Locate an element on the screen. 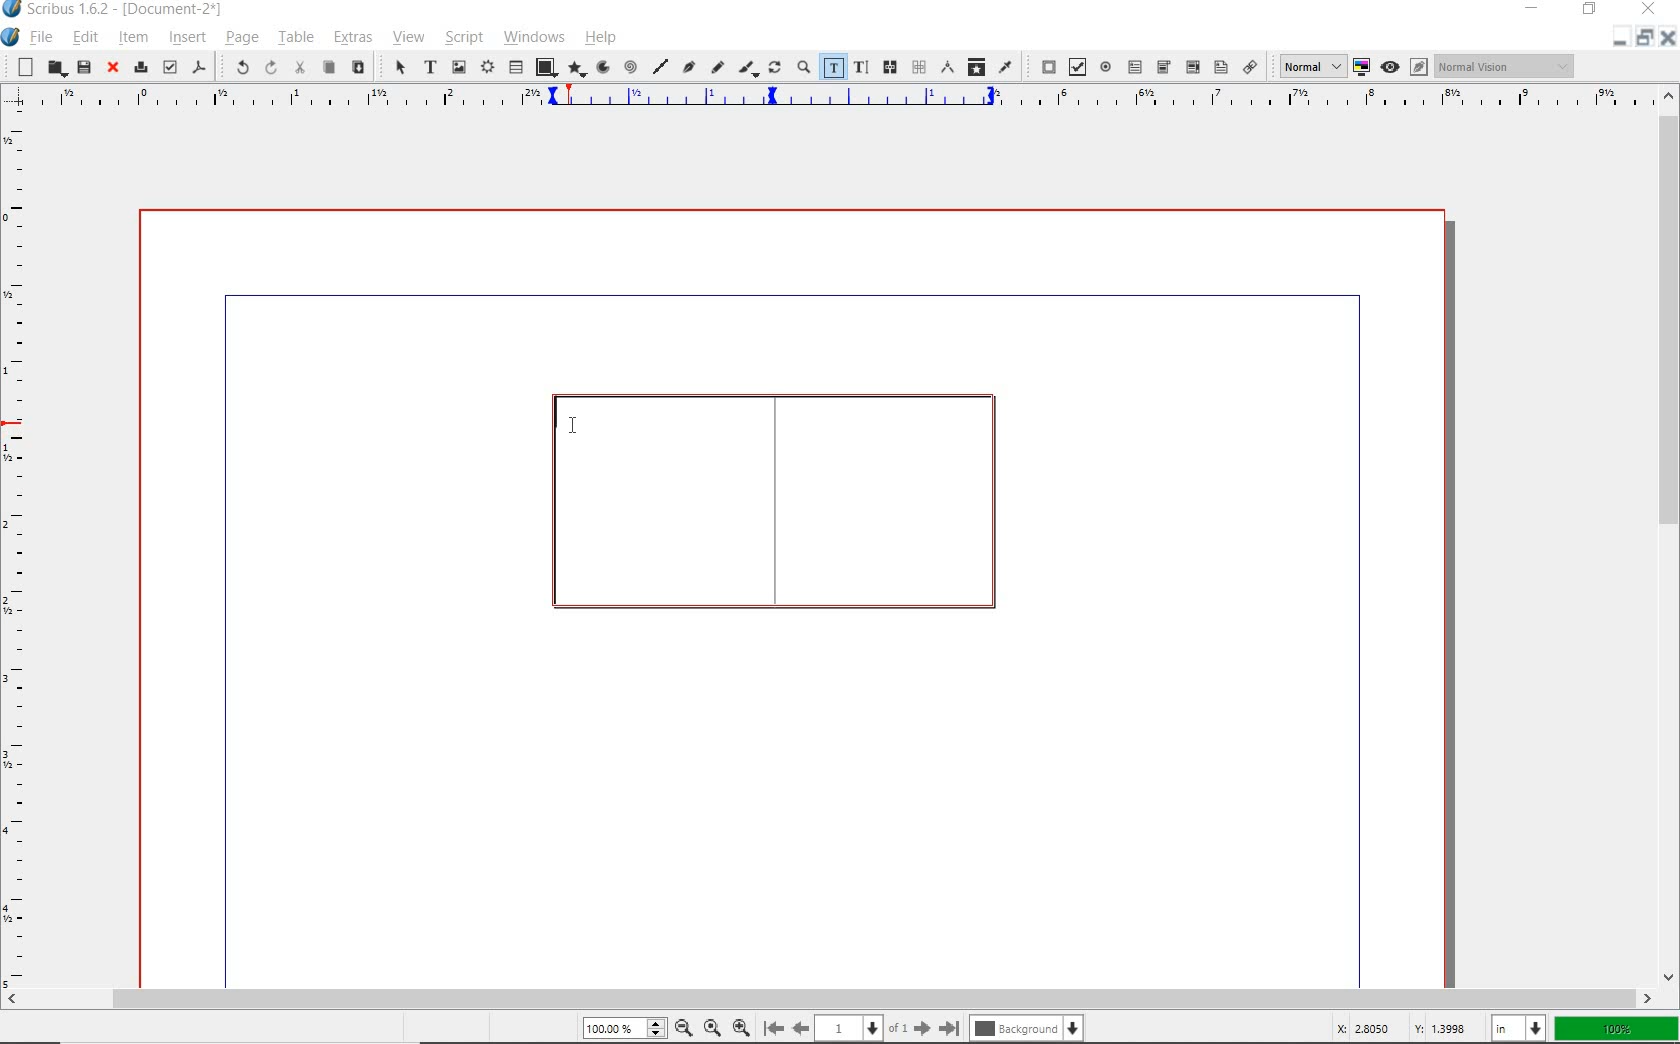  eye dropper is located at coordinates (1006, 67).